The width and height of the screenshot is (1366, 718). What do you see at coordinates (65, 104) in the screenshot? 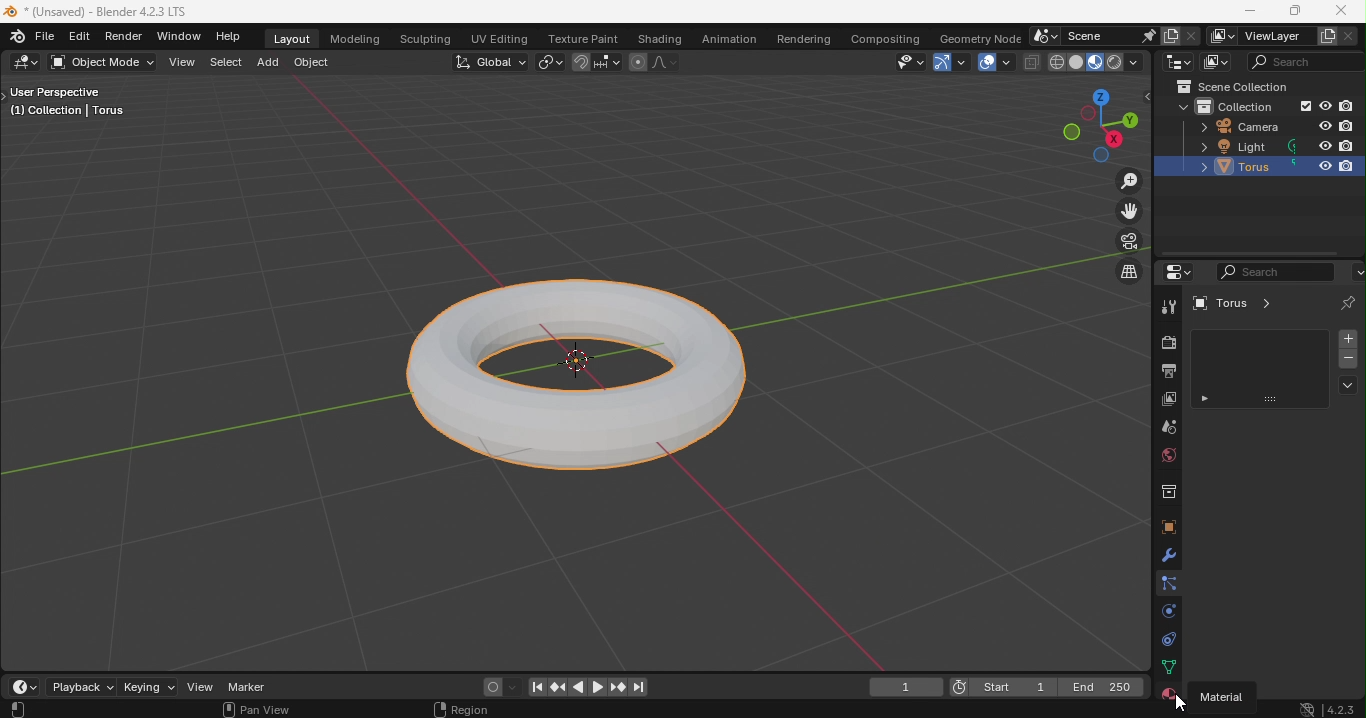
I see `User perspective` at bounding box center [65, 104].